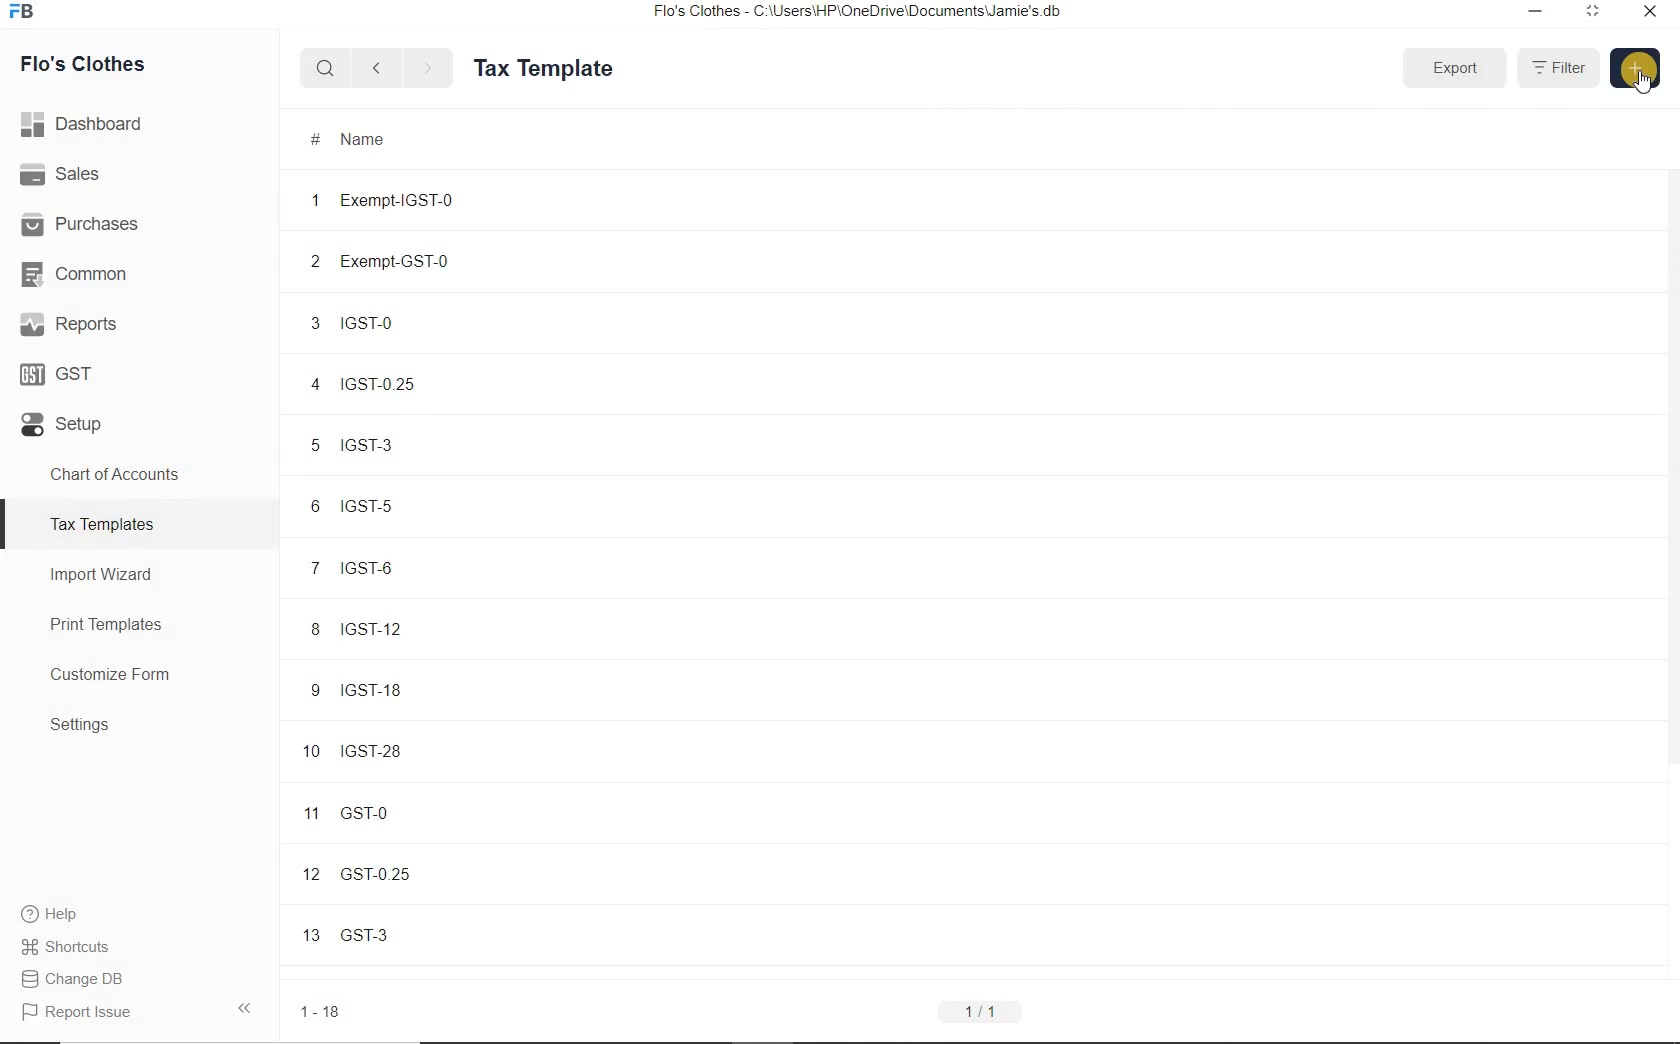  I want to click on Minimize, so click(1536, 13).